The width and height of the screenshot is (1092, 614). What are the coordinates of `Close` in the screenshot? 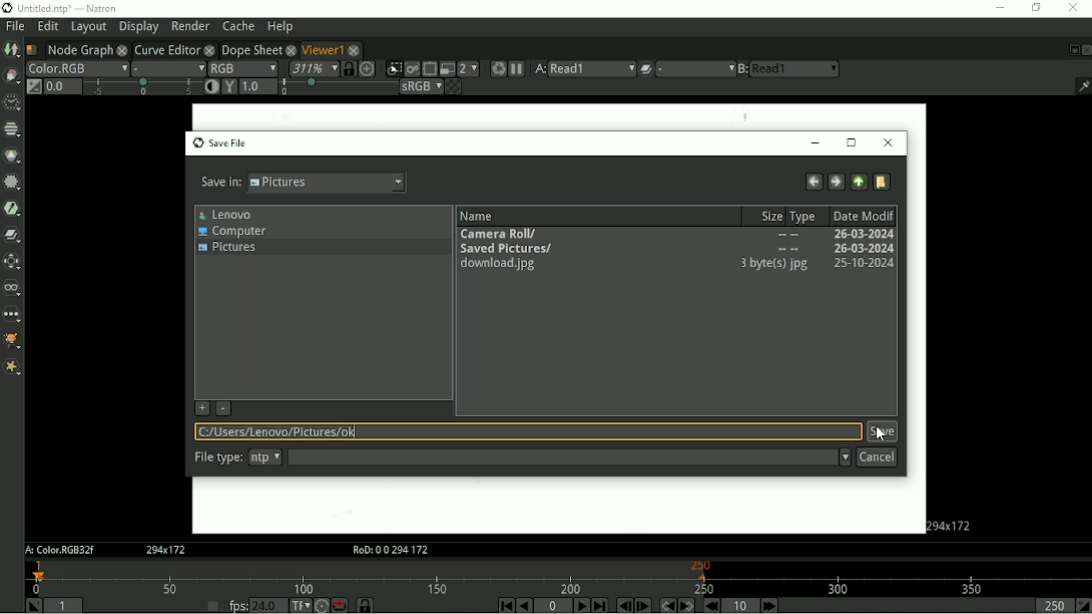 It's located at (1073, 8).